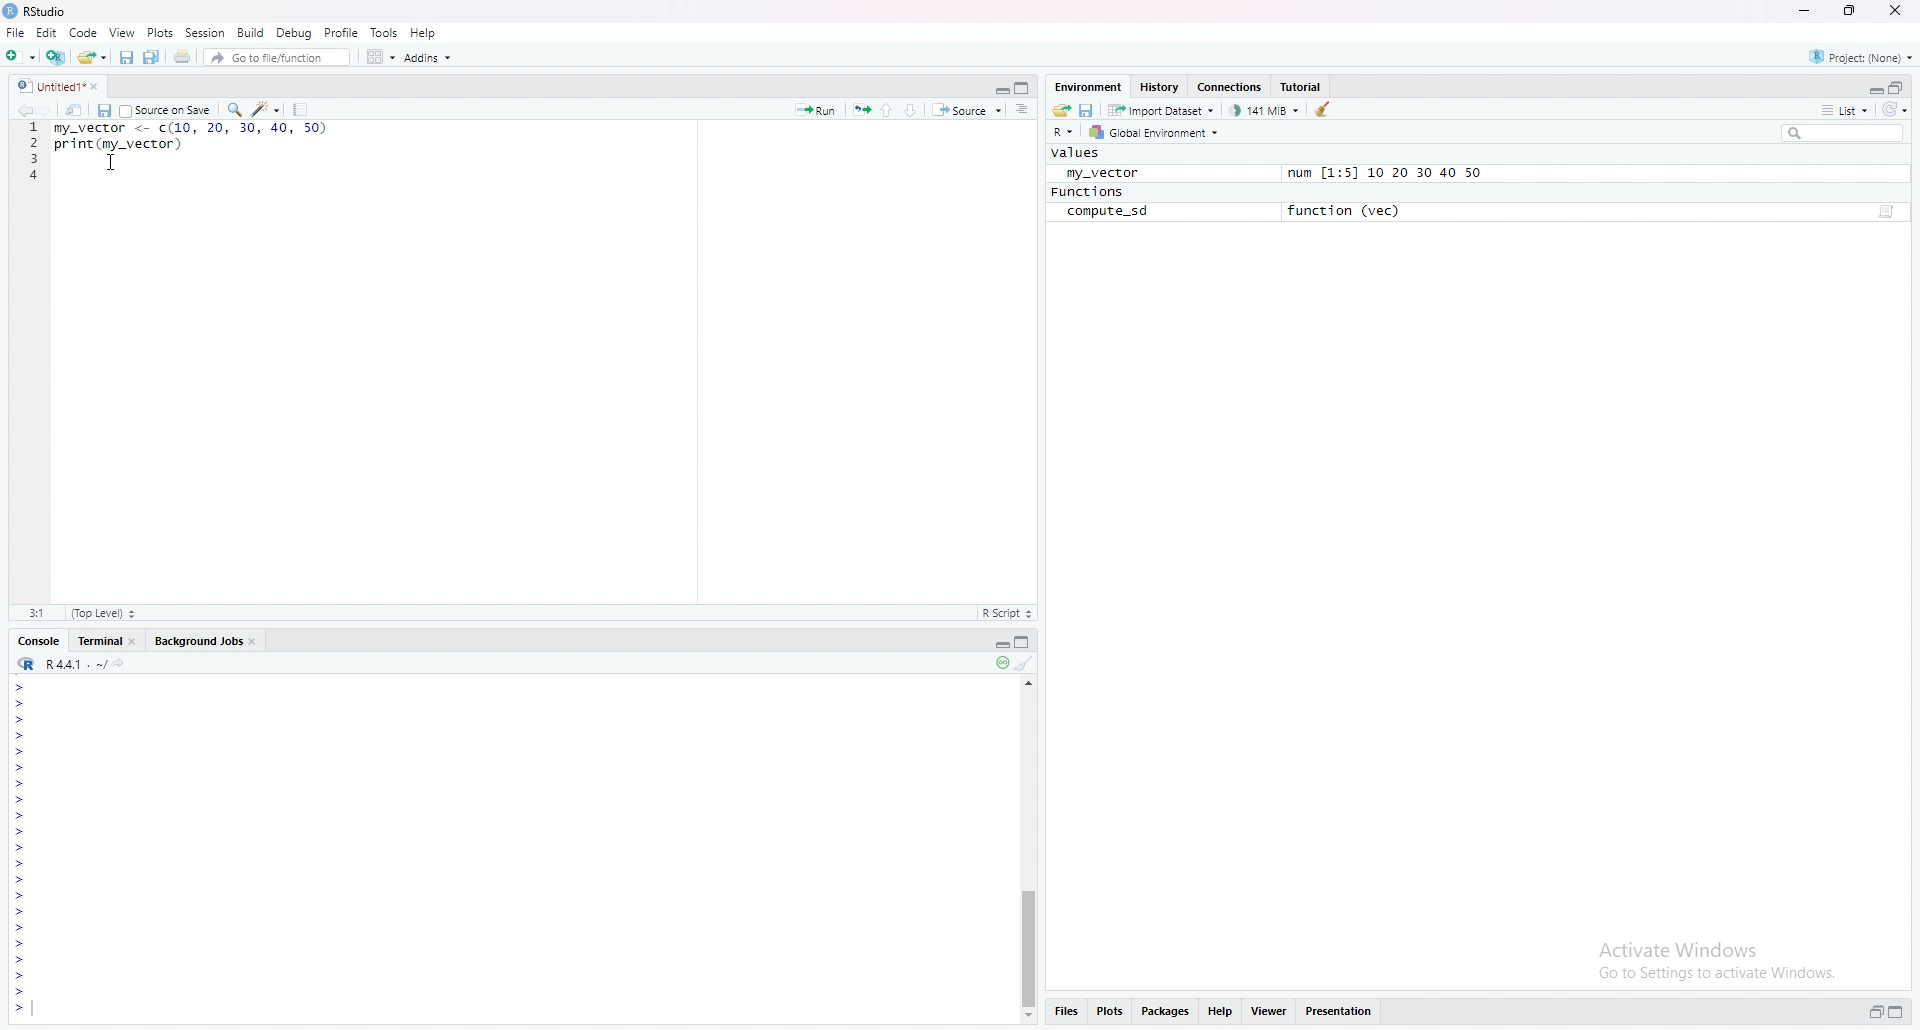  Describe the element at coordinates (1028, 1017) in the screenshot. I see `Button` at that location.